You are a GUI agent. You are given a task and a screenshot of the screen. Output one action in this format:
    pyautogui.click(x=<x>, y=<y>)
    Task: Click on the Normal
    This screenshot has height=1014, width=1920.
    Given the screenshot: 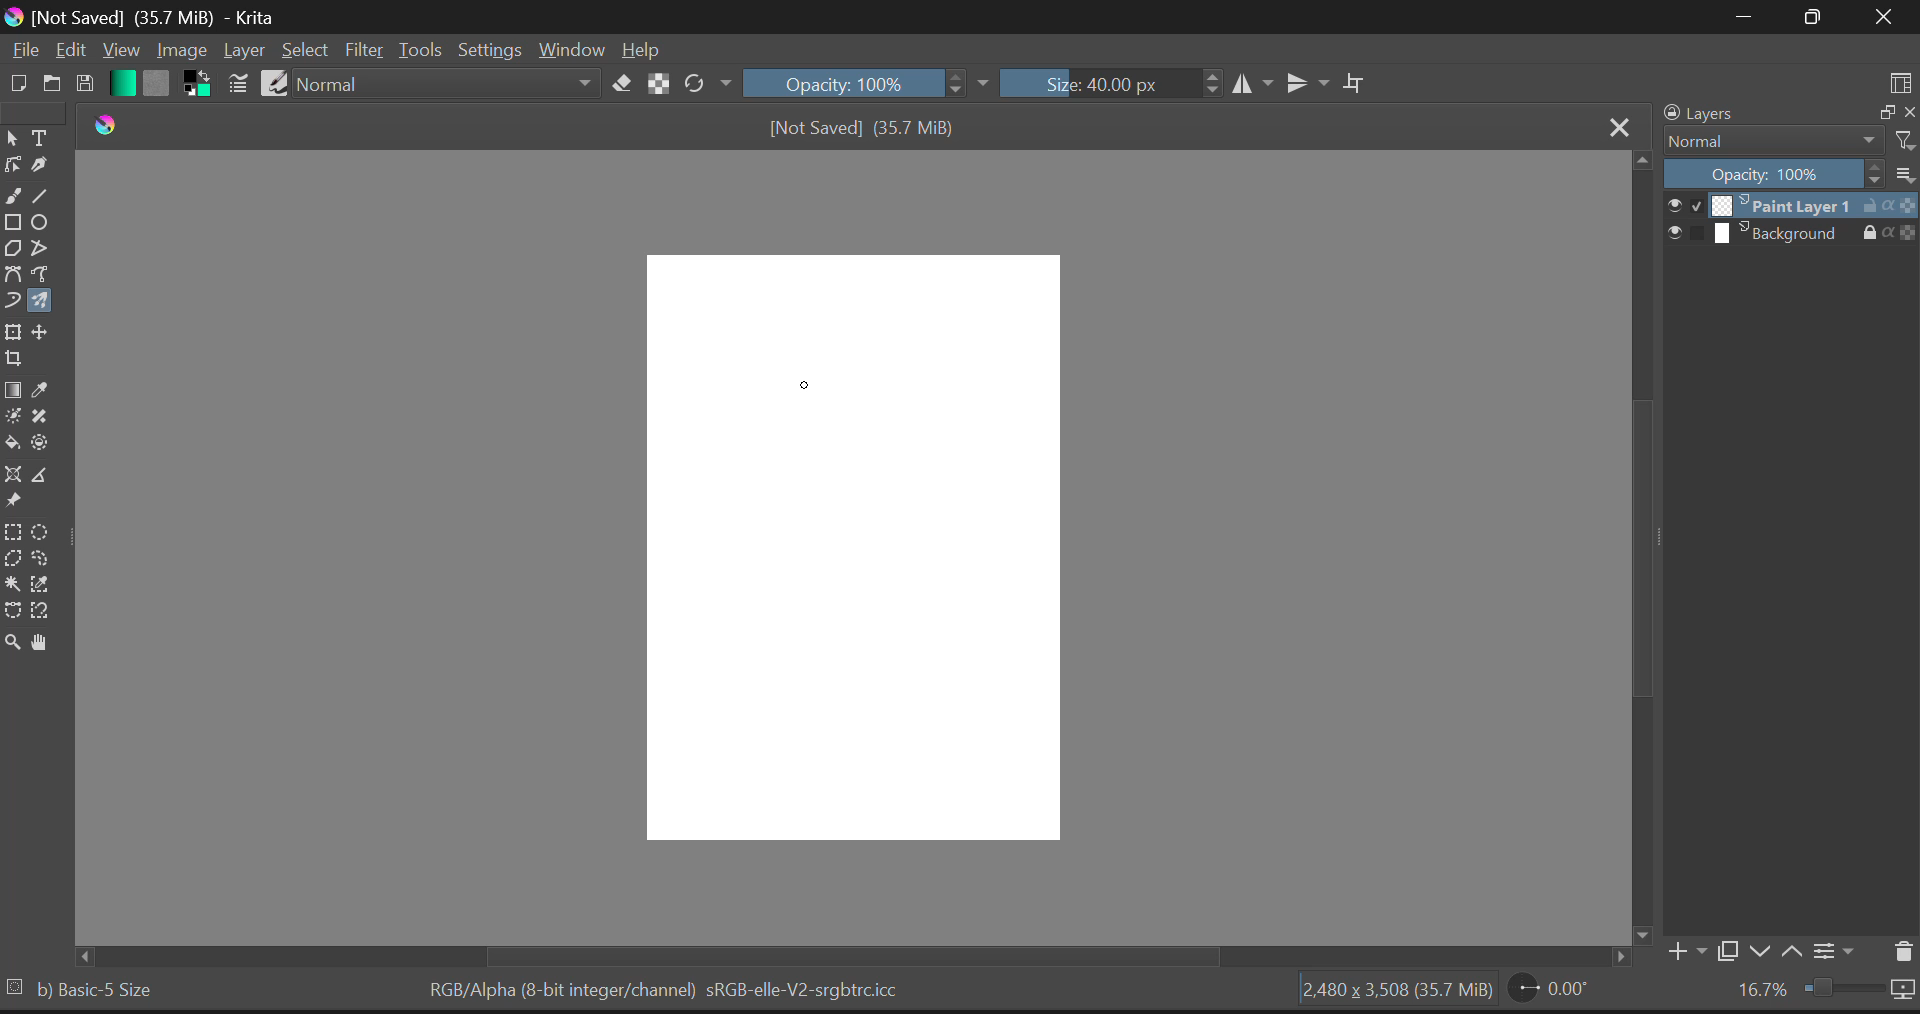 What is the action you would take?
    pyautogui.click(x=449, y=83)
    